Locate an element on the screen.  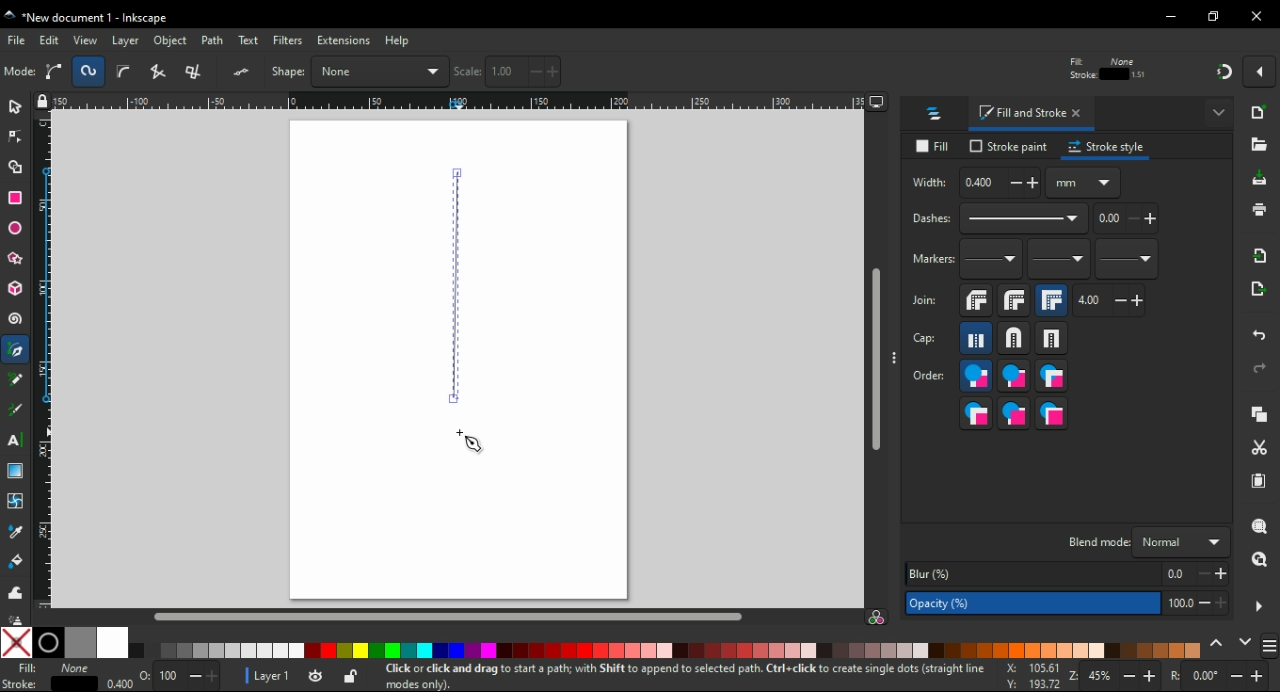
color tone pallete is located at coordinates (875, 650).